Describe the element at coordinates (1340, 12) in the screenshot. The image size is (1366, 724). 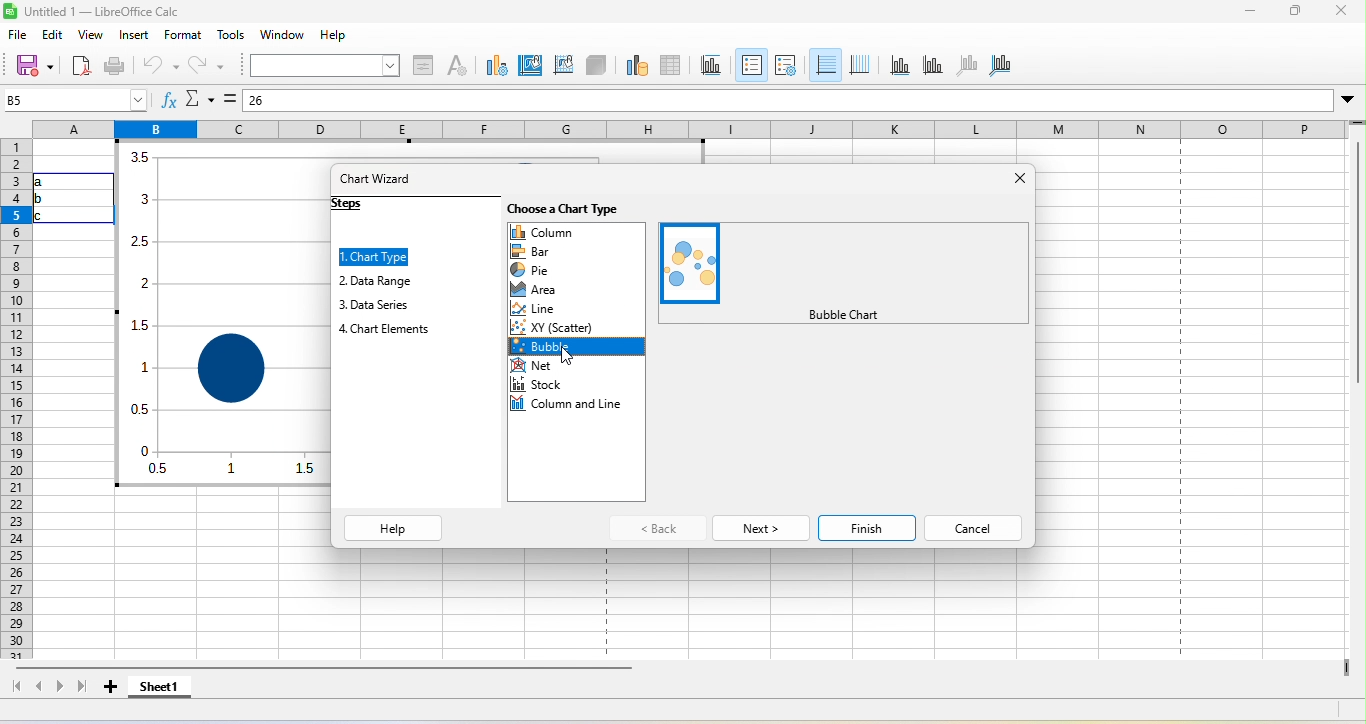
I see `close` at that location.